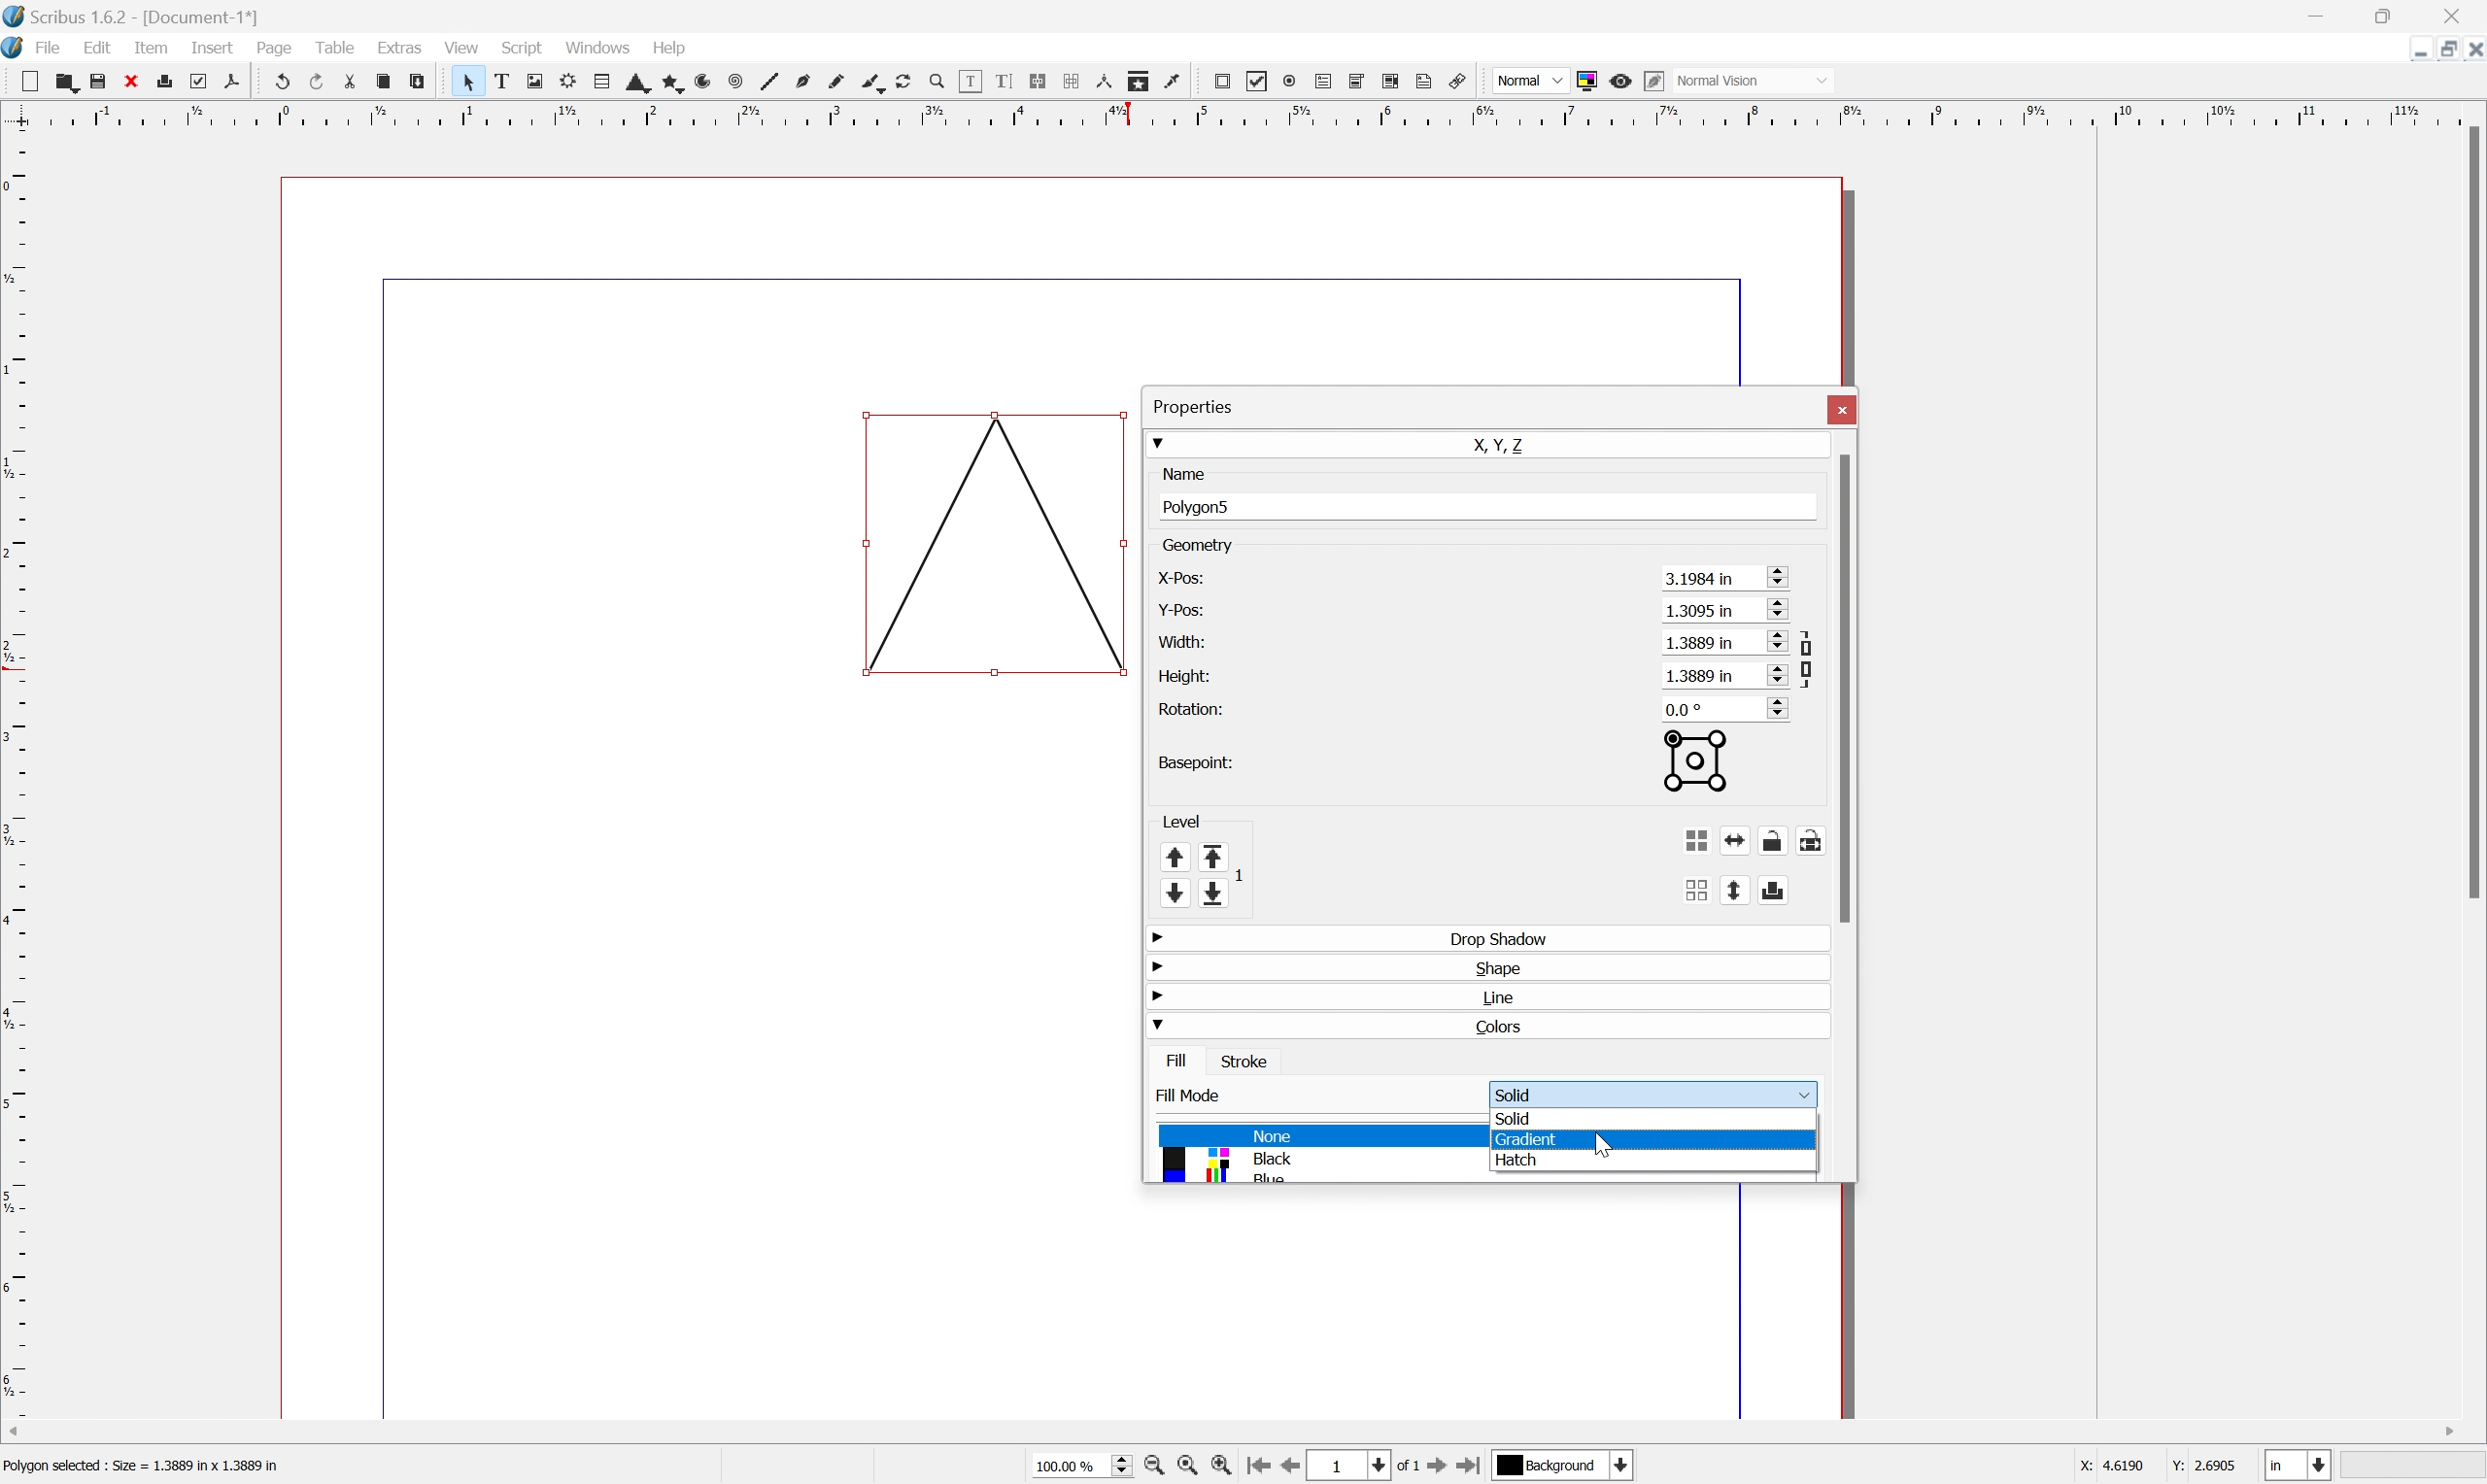 This screenshot has height=1484, width=2487. What do you see at coordinates (16, 775) in the screenshot?
I see `Scale` at bounding box center [16, 775].